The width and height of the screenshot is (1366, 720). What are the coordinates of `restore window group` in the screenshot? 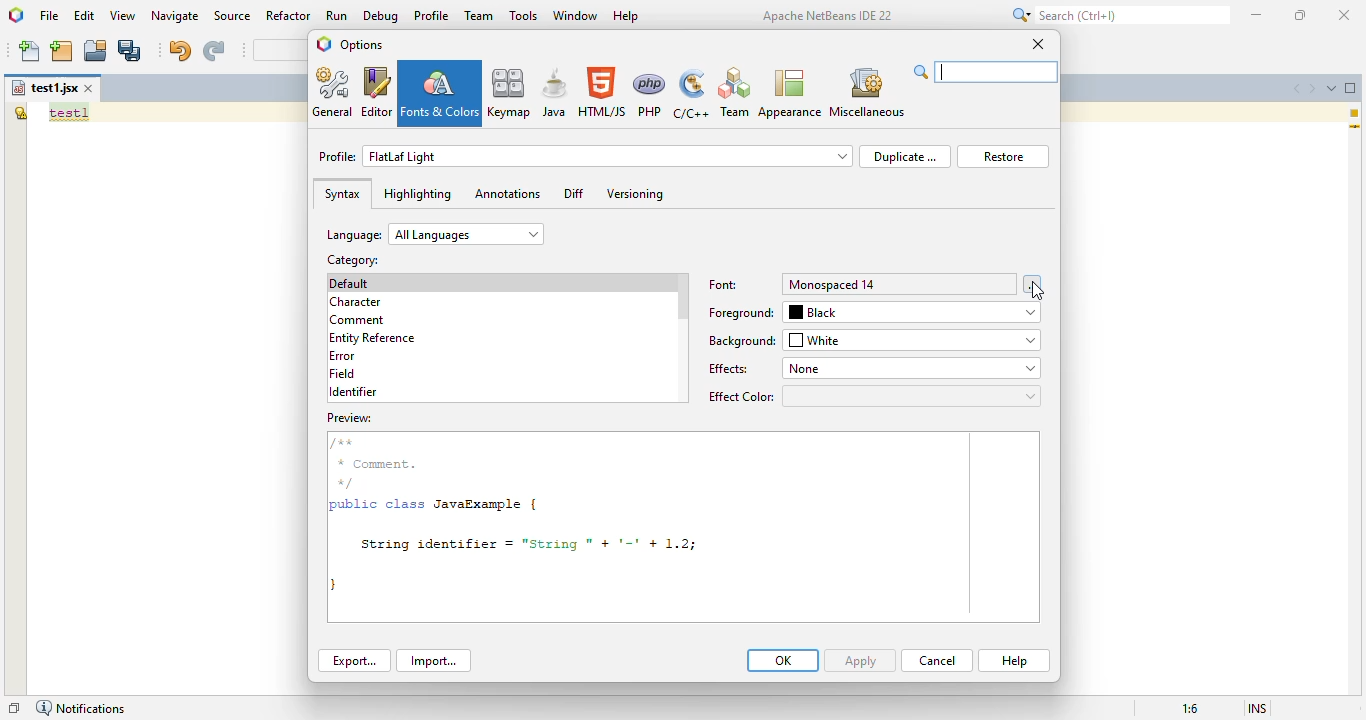 It's located at (14, 708).